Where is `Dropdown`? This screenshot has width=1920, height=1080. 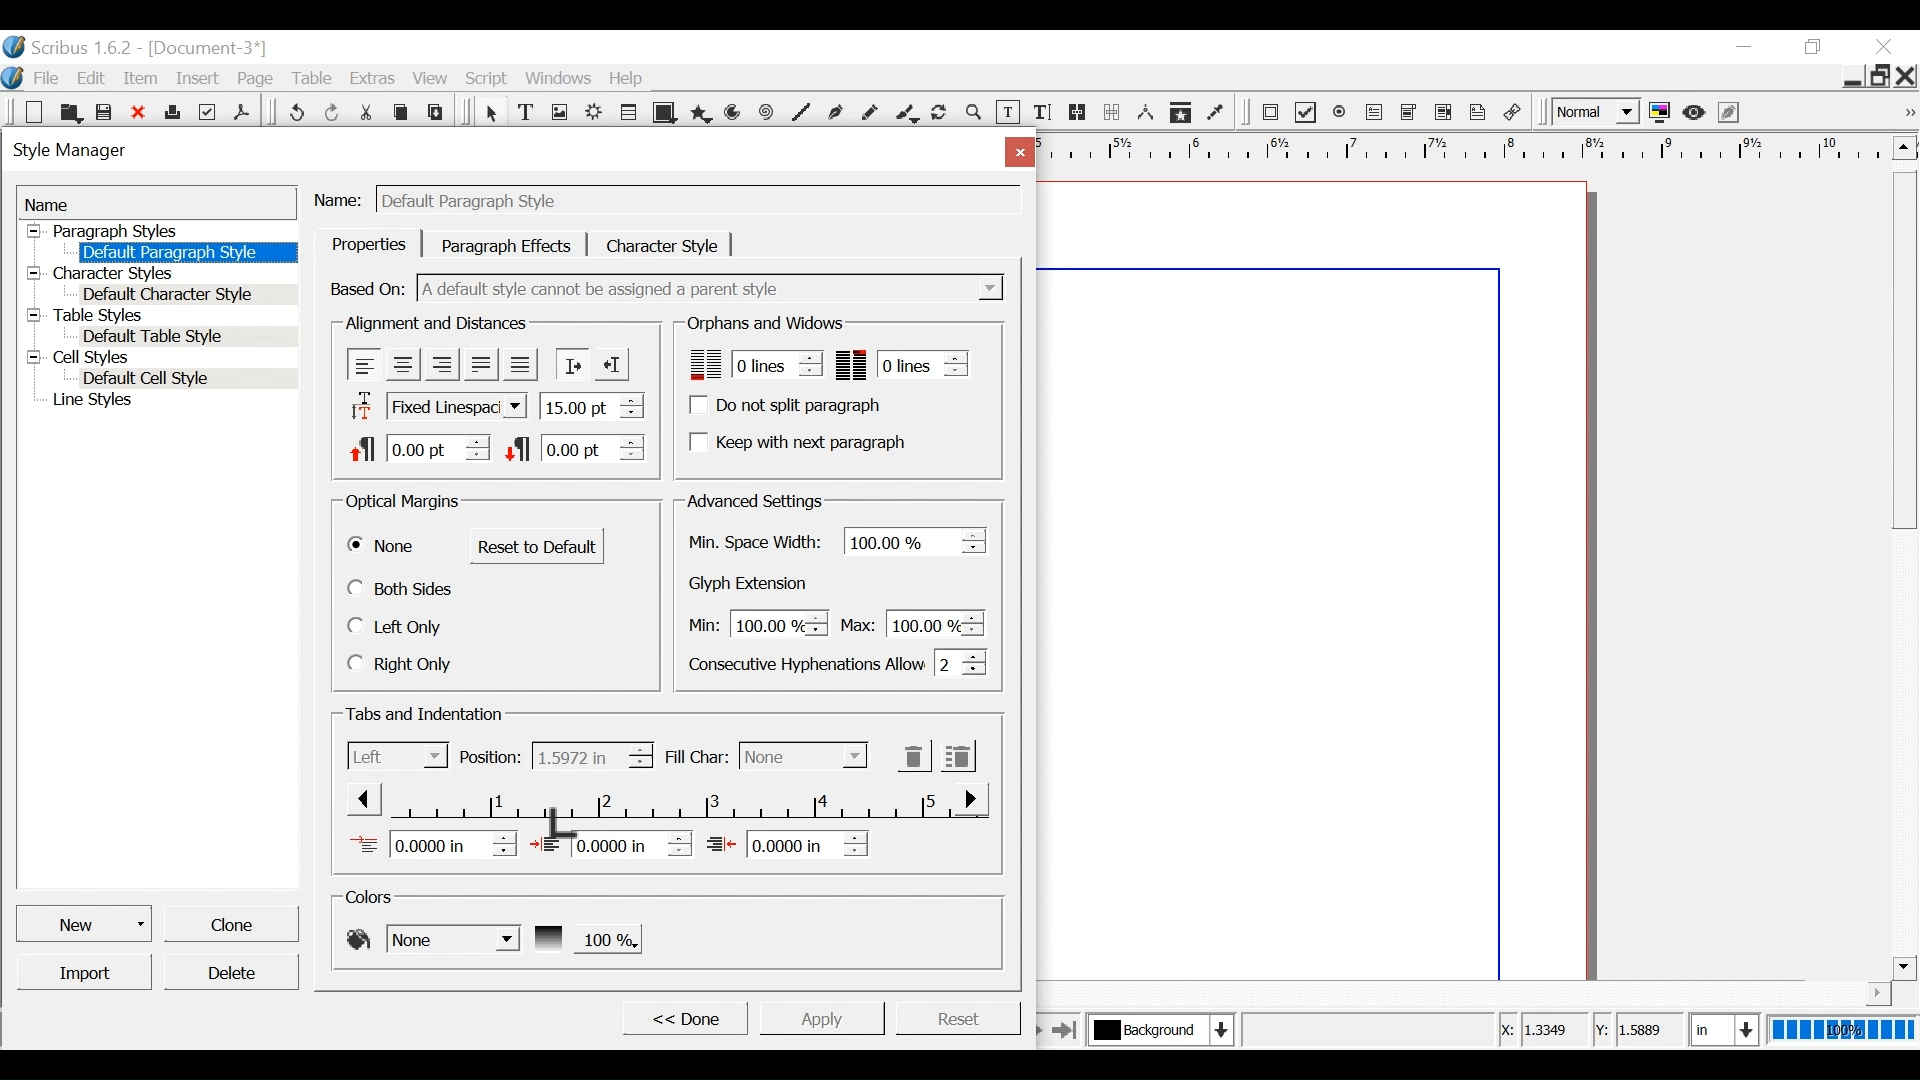
Dropdown is located at coordinates (713, 288).